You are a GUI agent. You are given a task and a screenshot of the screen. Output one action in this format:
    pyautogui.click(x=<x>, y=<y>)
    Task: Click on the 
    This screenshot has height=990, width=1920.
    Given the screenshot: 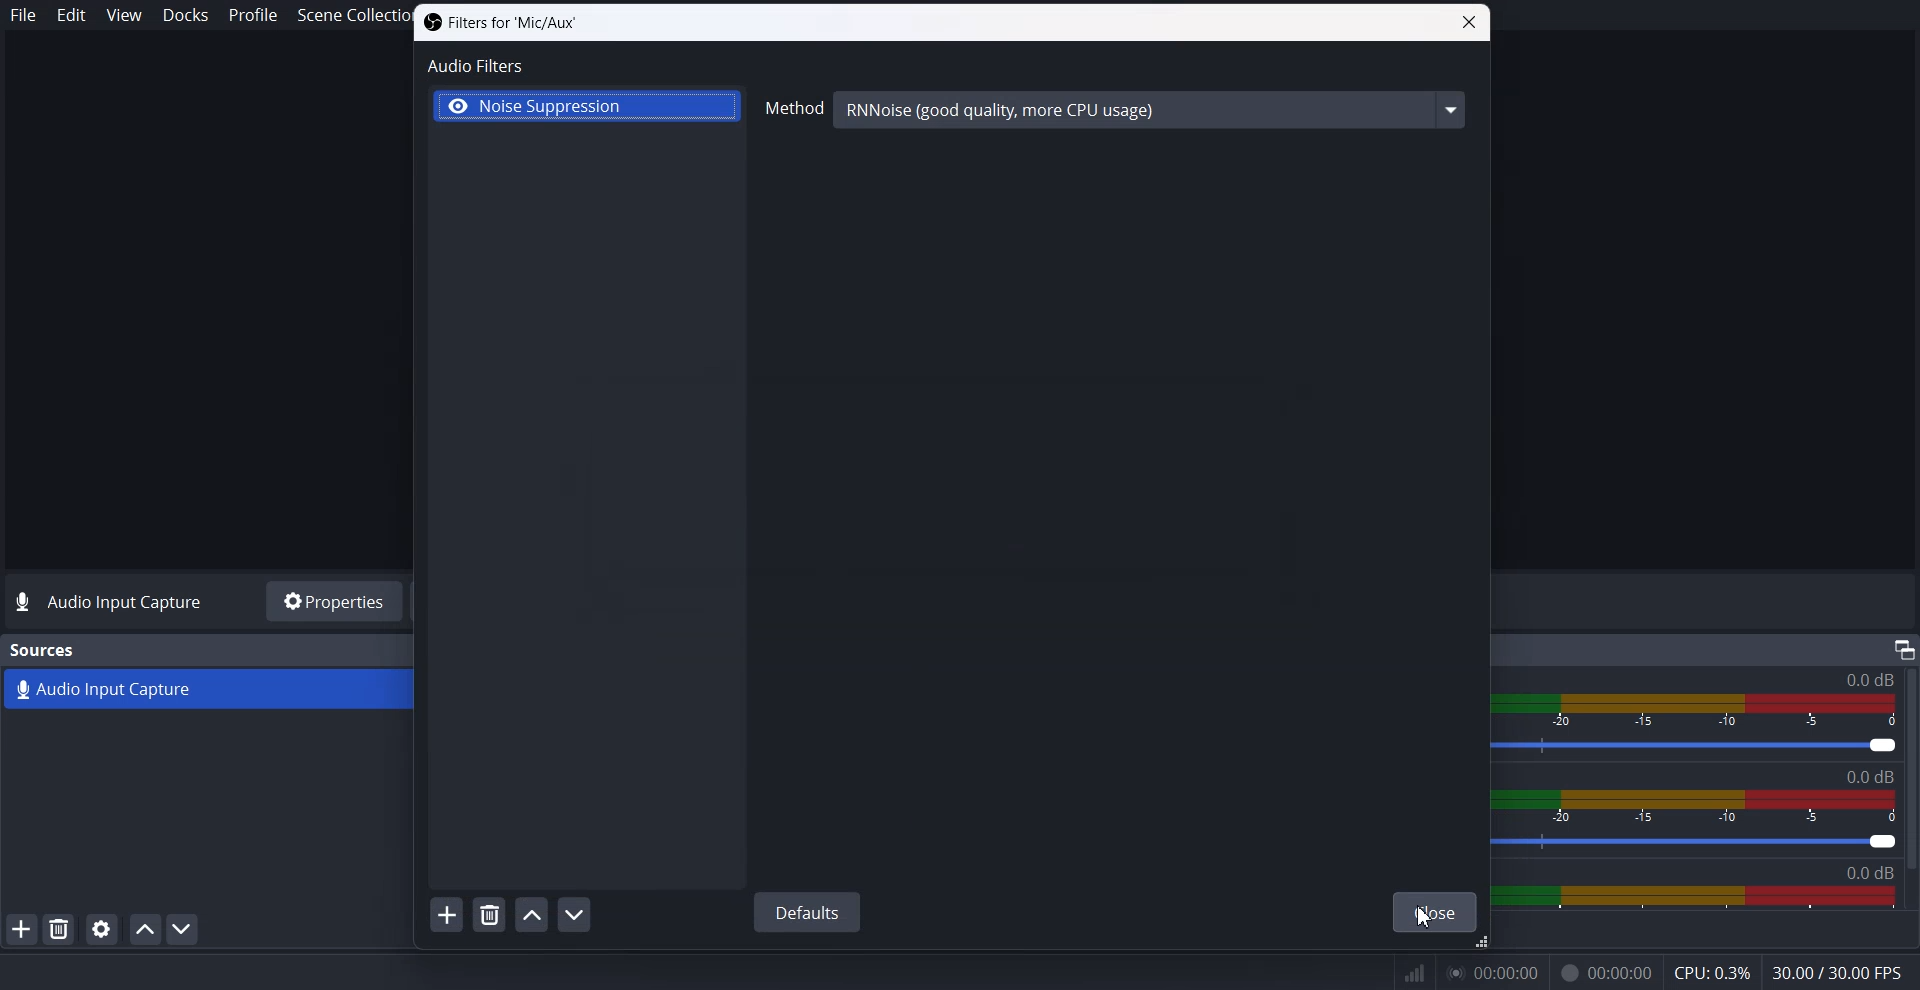 What is the action you would take?
    pyautogui.click(x=1903, y=648)
    